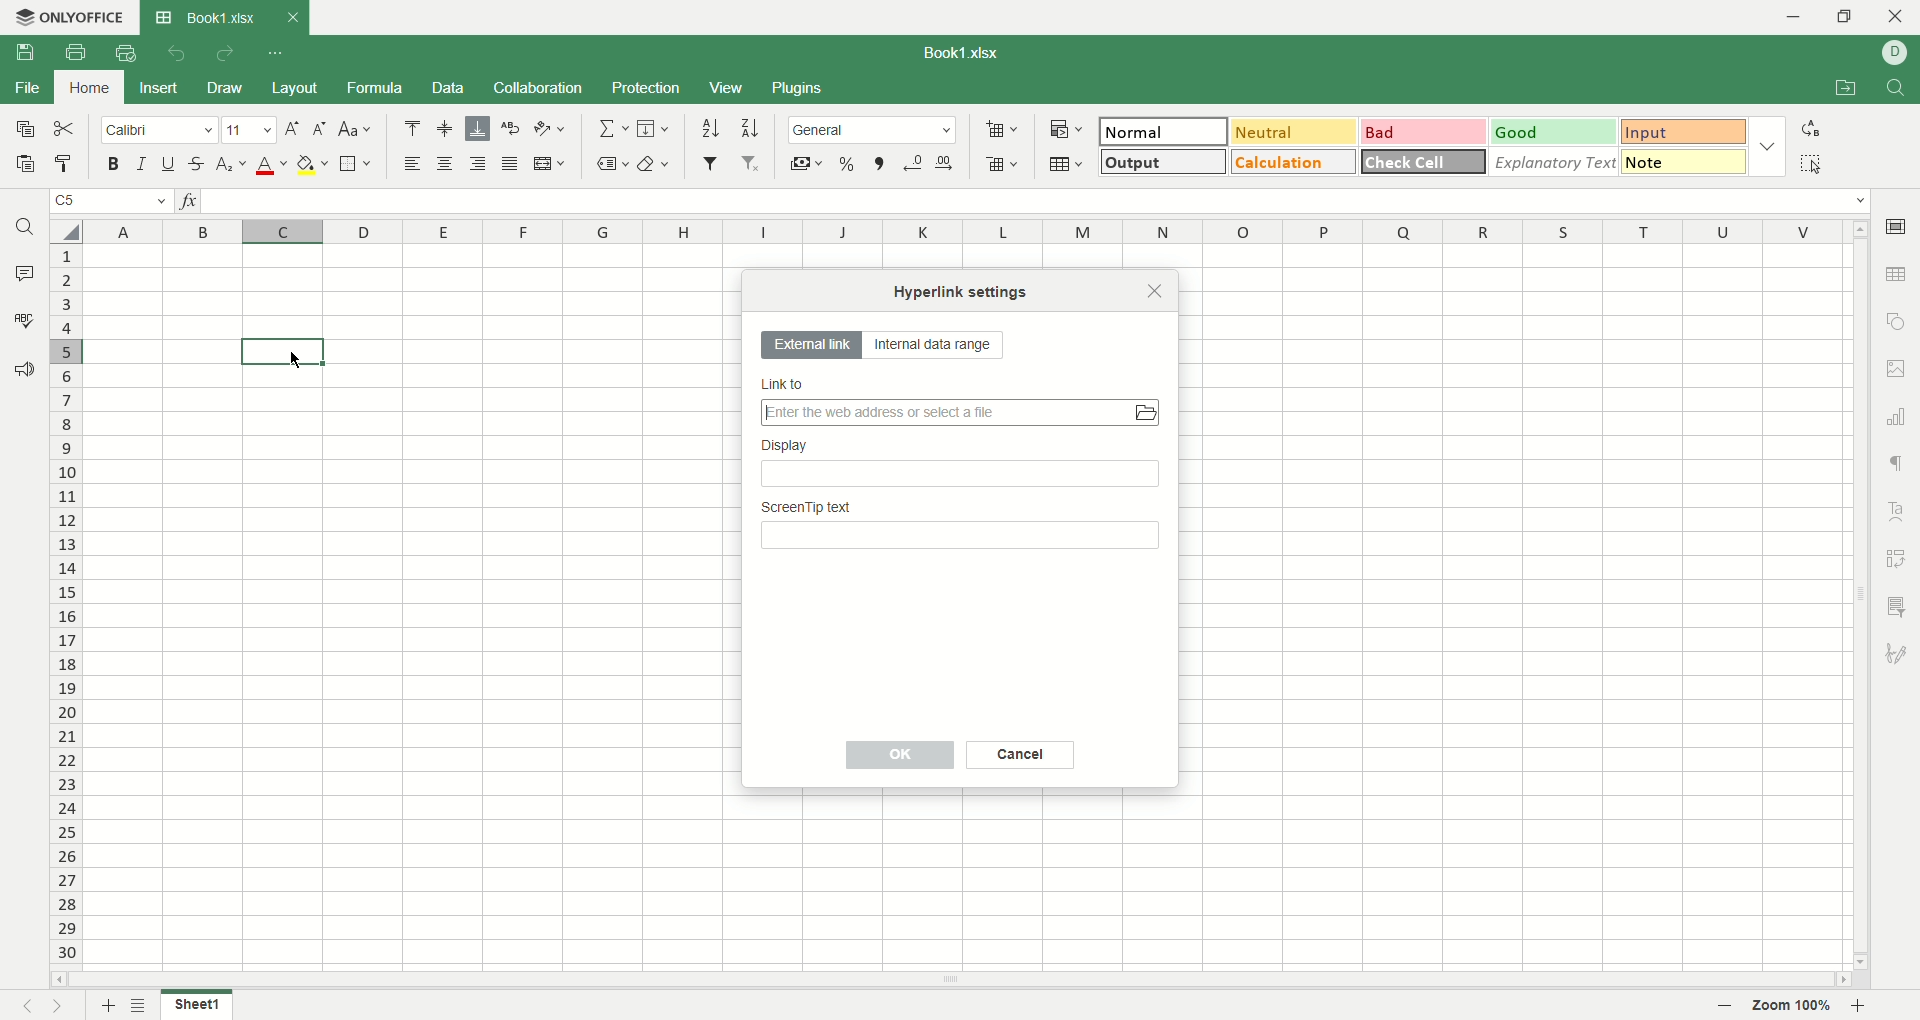  What do you see at coordinates (1811, 163) in the screenshot?
I see `select all` at bounding box center [1811, 163].